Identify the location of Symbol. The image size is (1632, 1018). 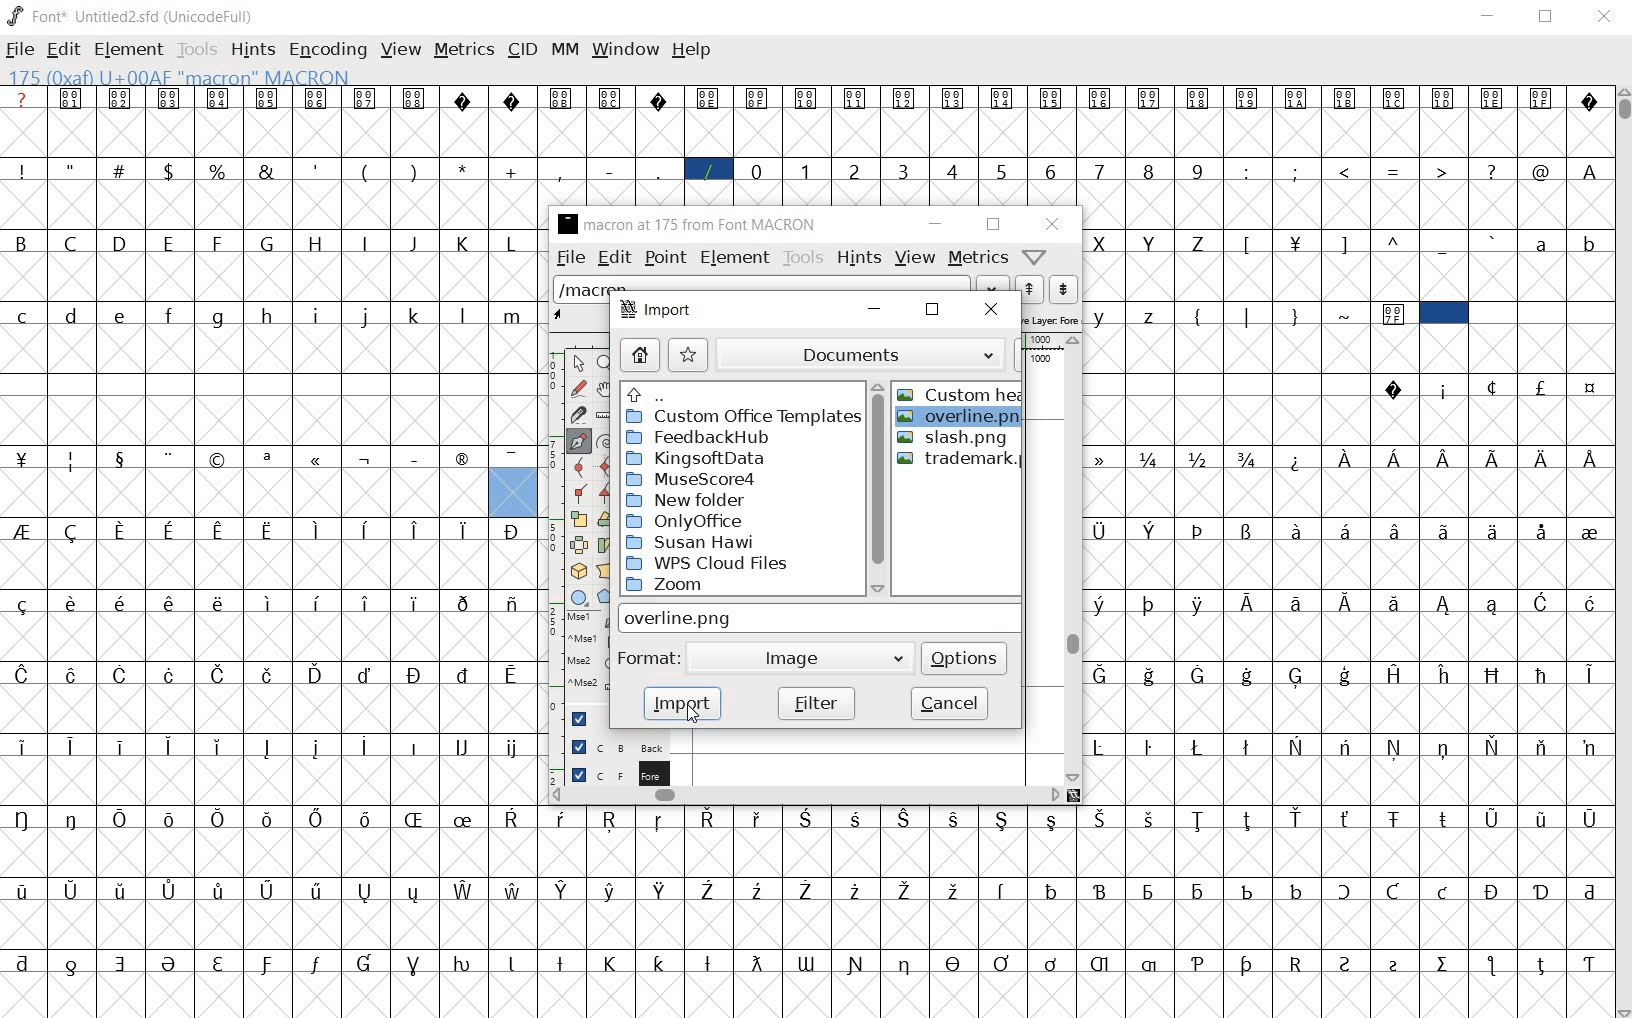
(464, 602).